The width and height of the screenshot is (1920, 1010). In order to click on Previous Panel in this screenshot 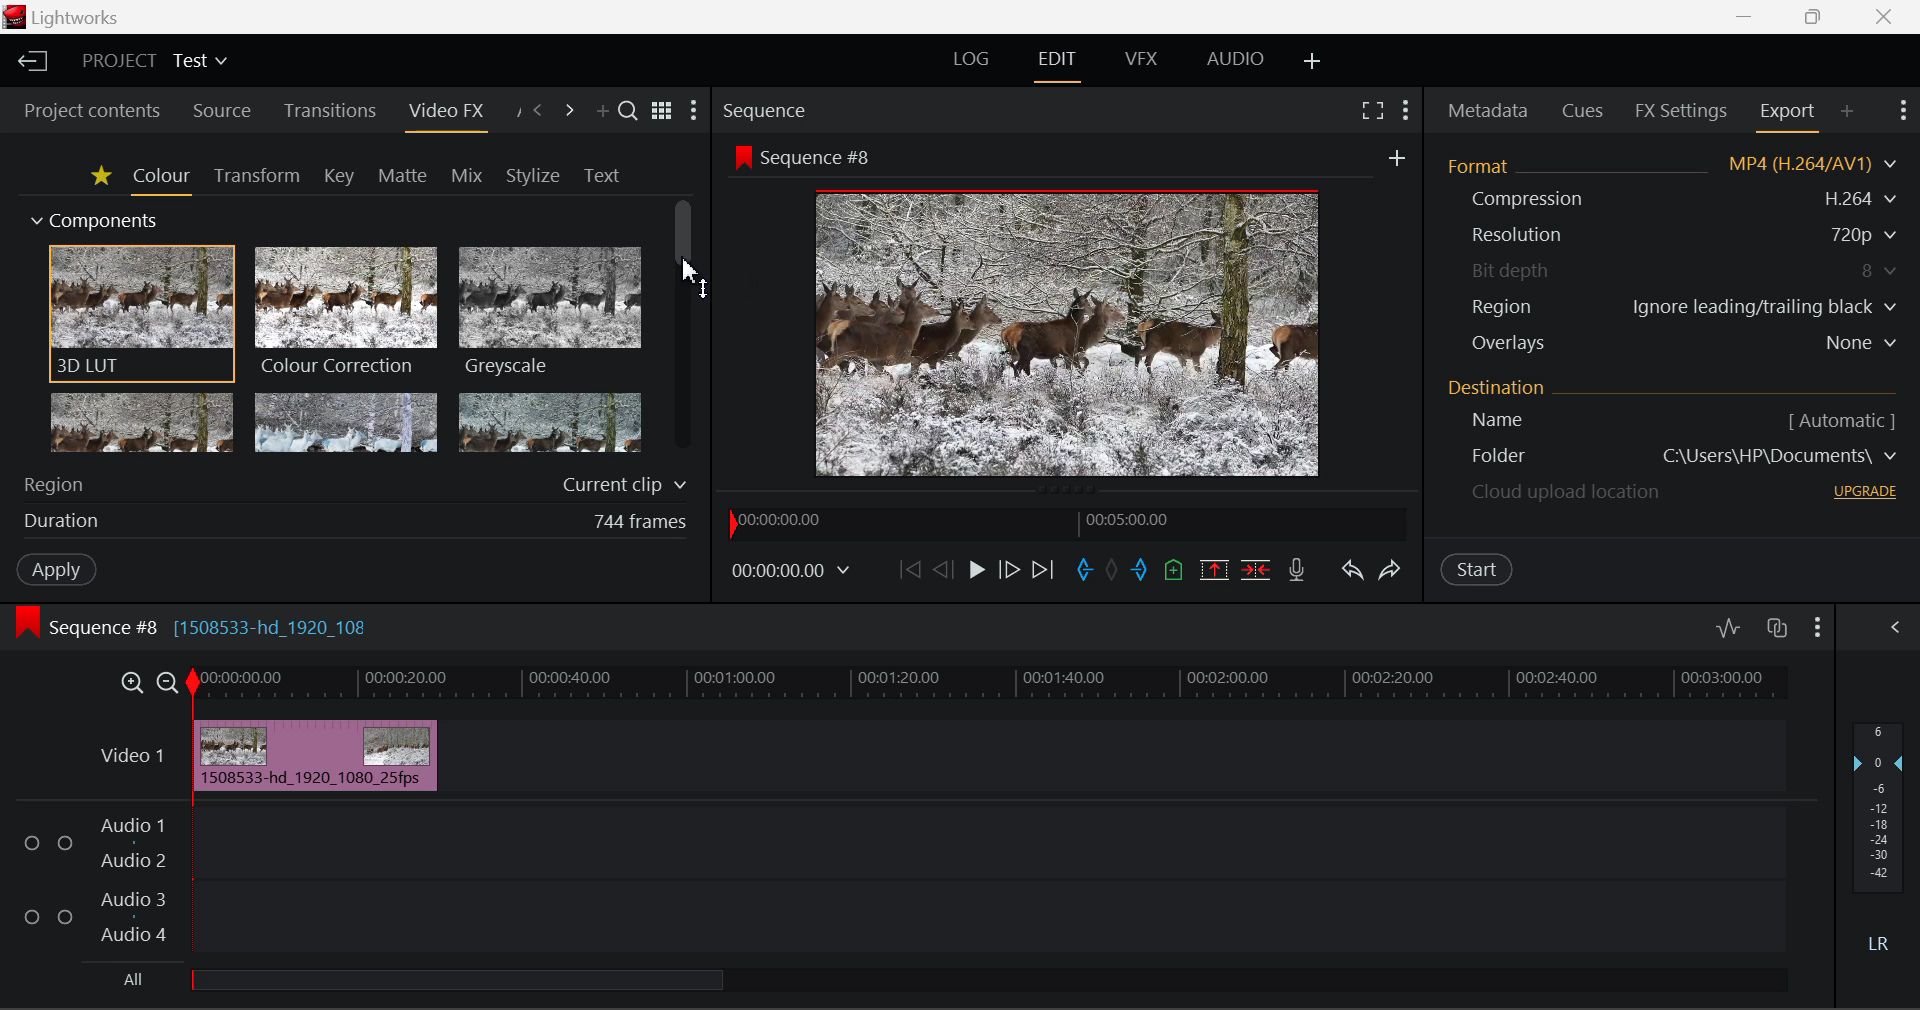, I will do `click(540, 113)`.